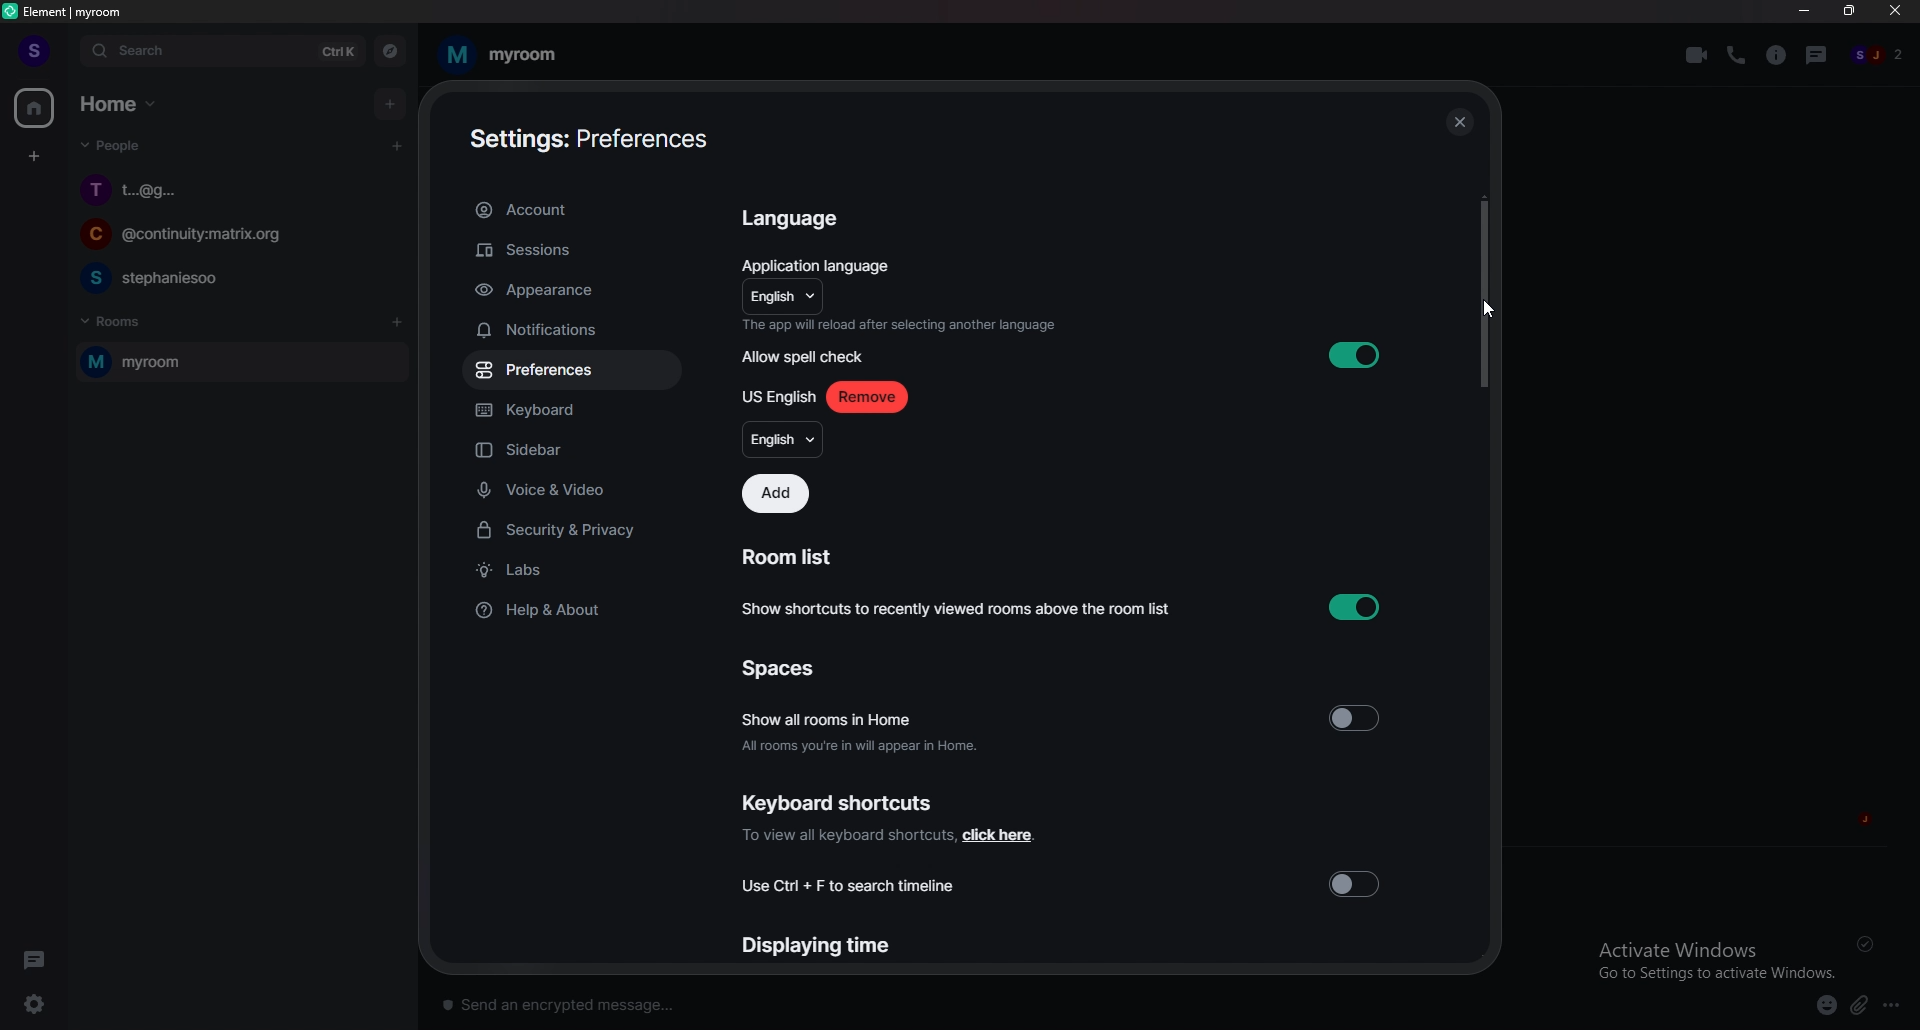  I want to click on home, so click(36, 109).